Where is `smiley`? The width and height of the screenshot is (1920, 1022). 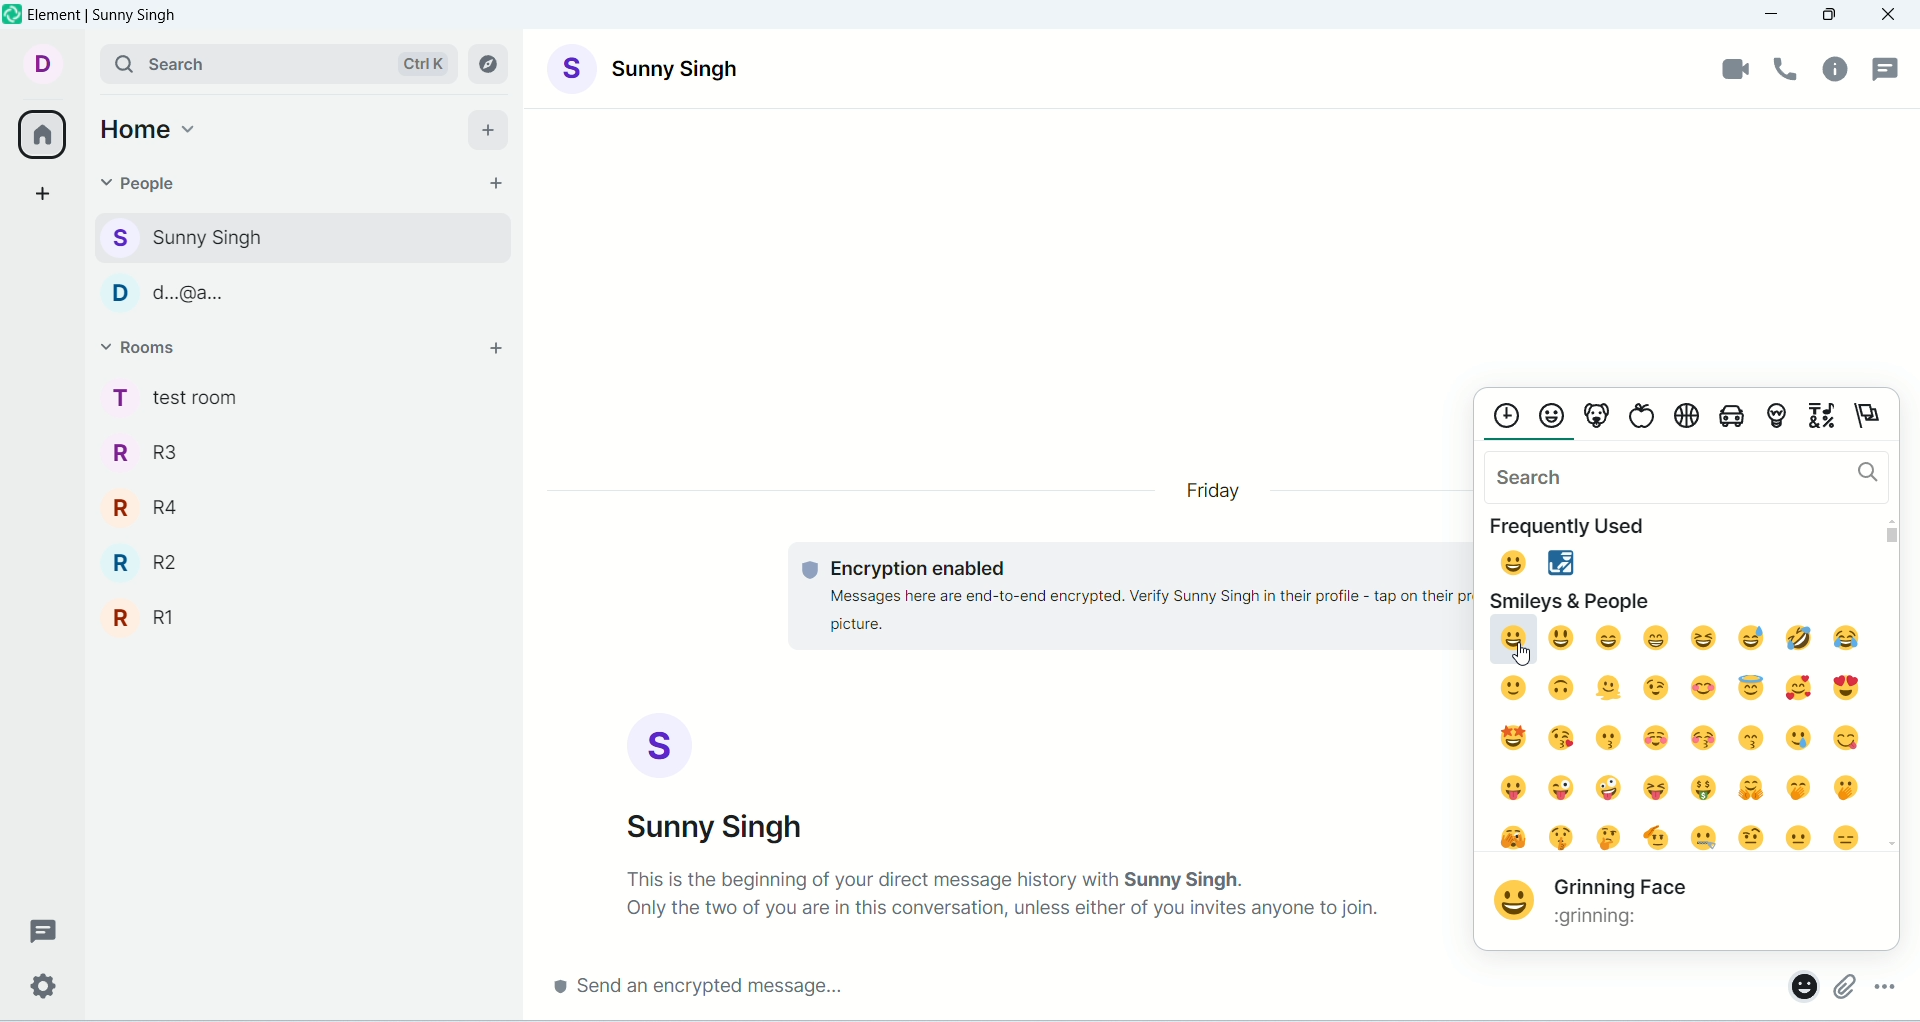
smiley is located at coordinates (1673, 734).